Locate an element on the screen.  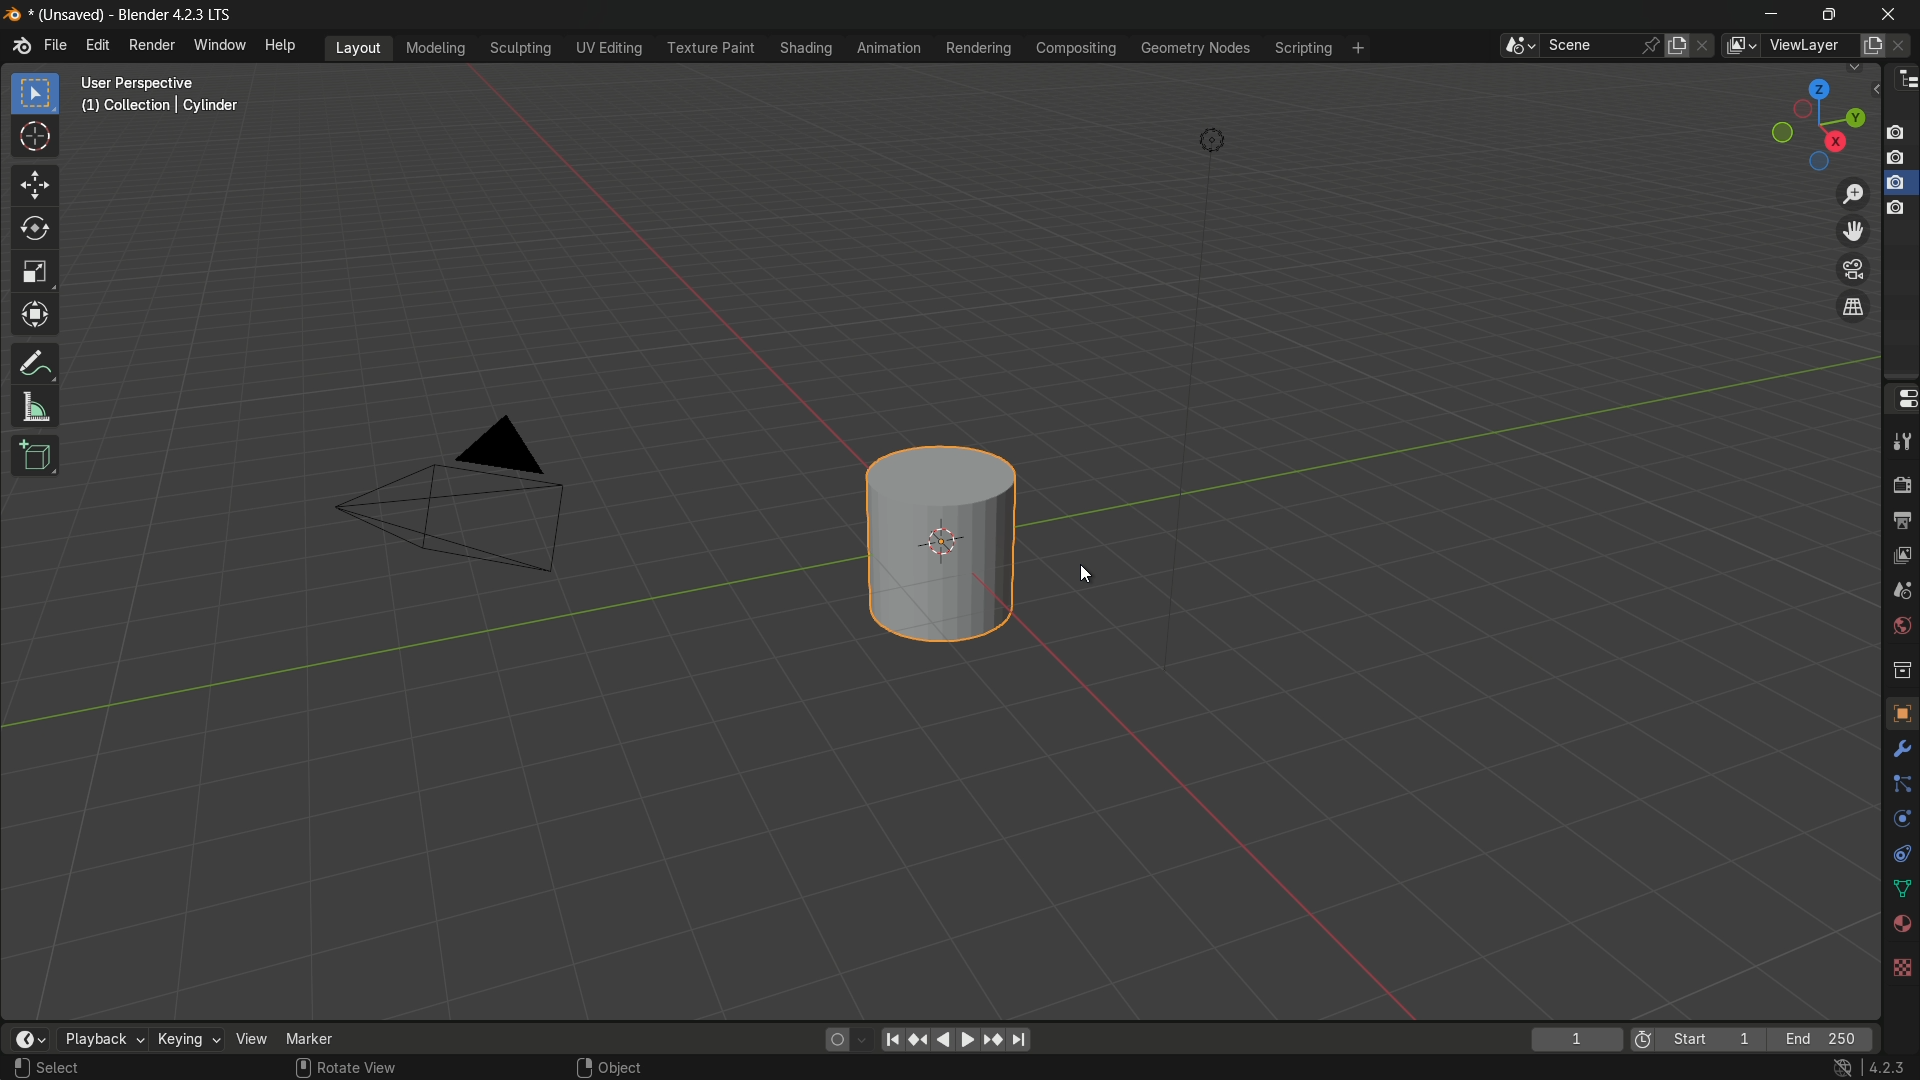
view layer is located at coordinates (1900, 557).